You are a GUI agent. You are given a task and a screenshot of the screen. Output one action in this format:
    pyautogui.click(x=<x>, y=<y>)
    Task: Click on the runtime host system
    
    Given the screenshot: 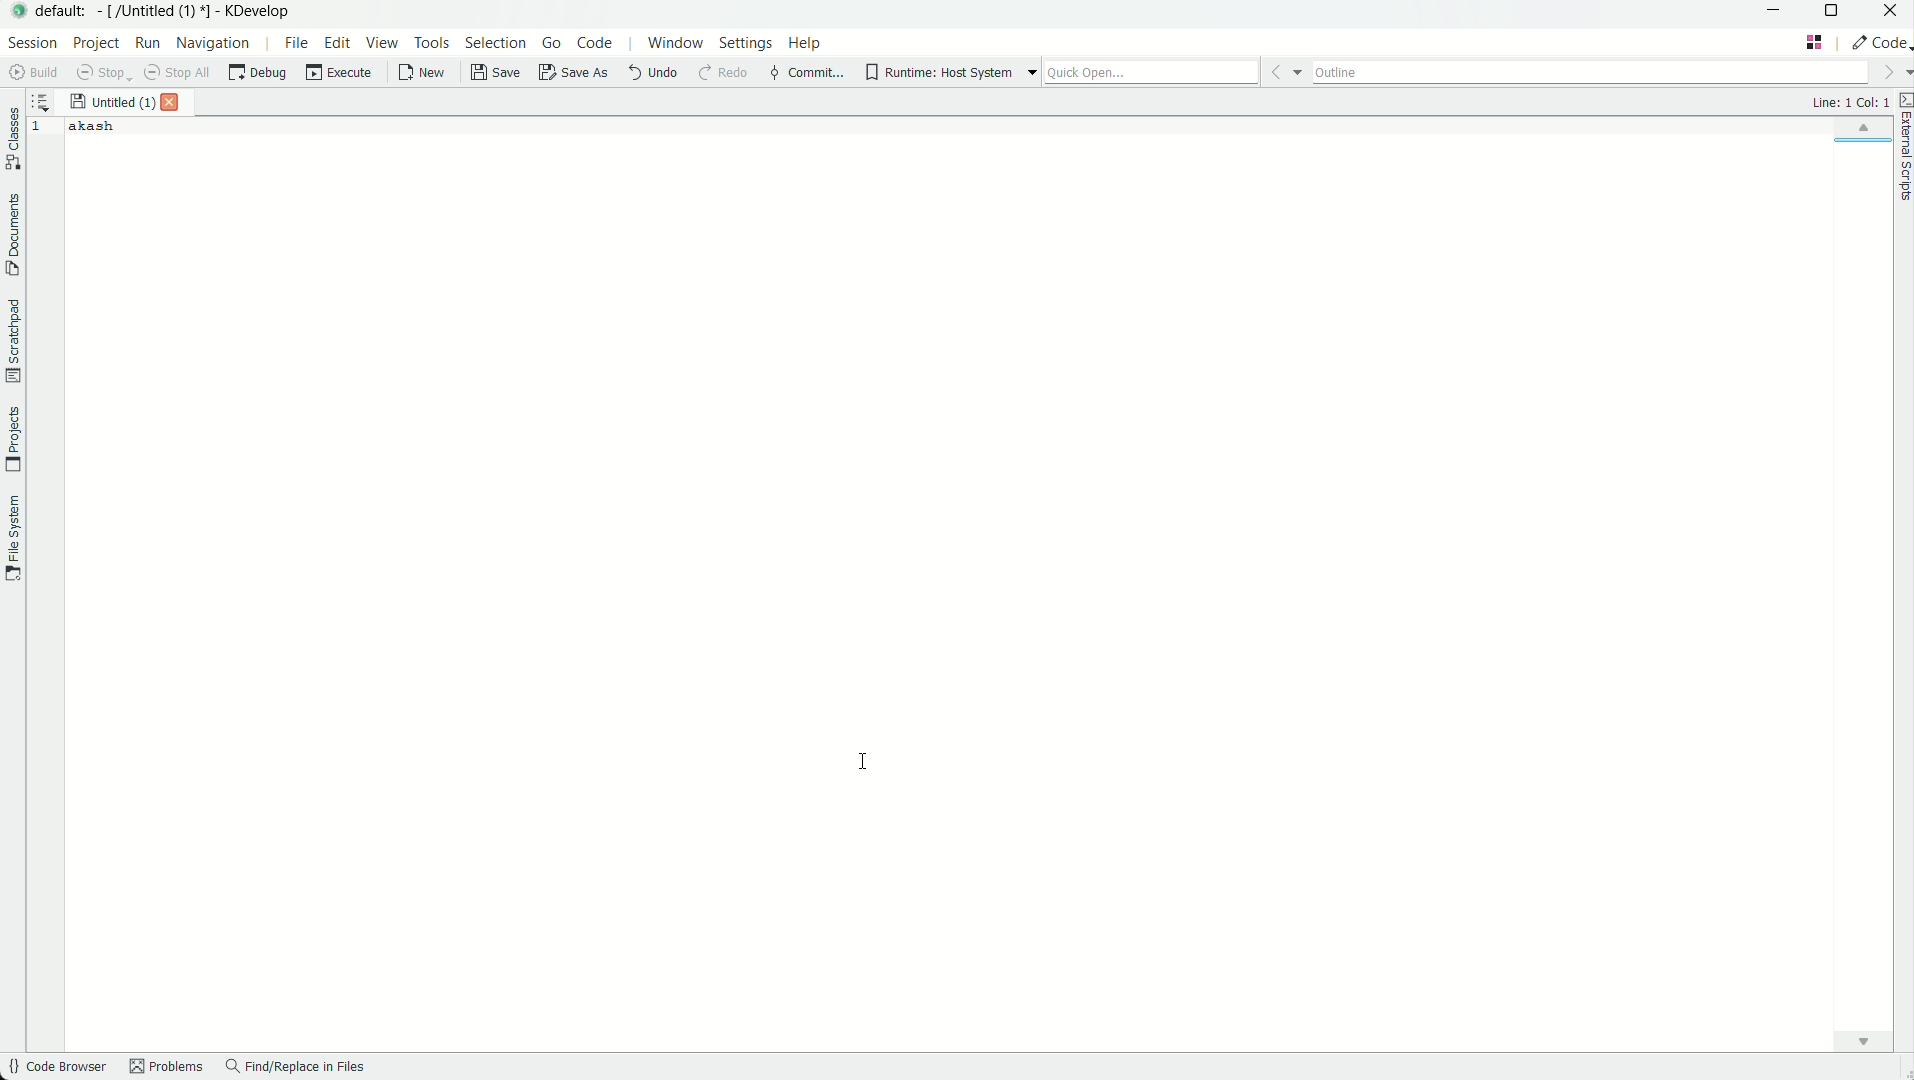 What is the action you would take?
    pyautogui.click(x=939, y=73)
    